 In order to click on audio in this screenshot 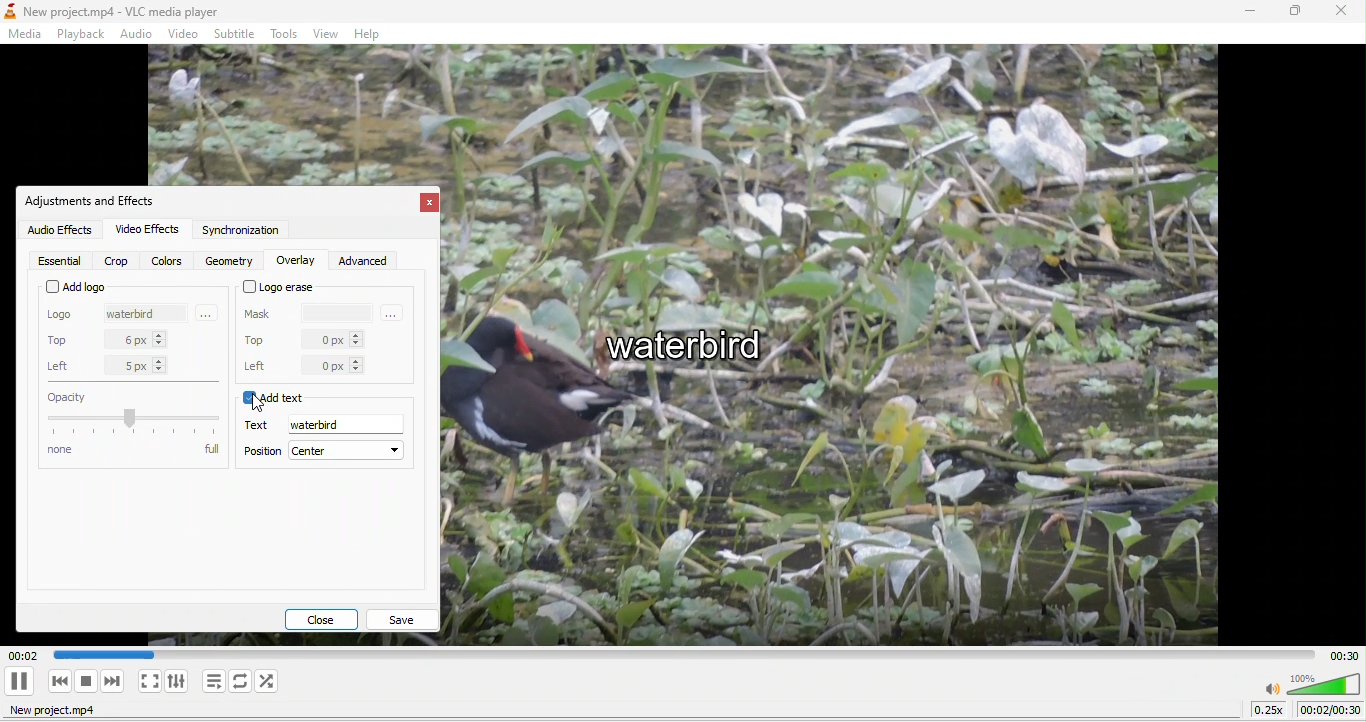, I will do `click(138, 34)`.